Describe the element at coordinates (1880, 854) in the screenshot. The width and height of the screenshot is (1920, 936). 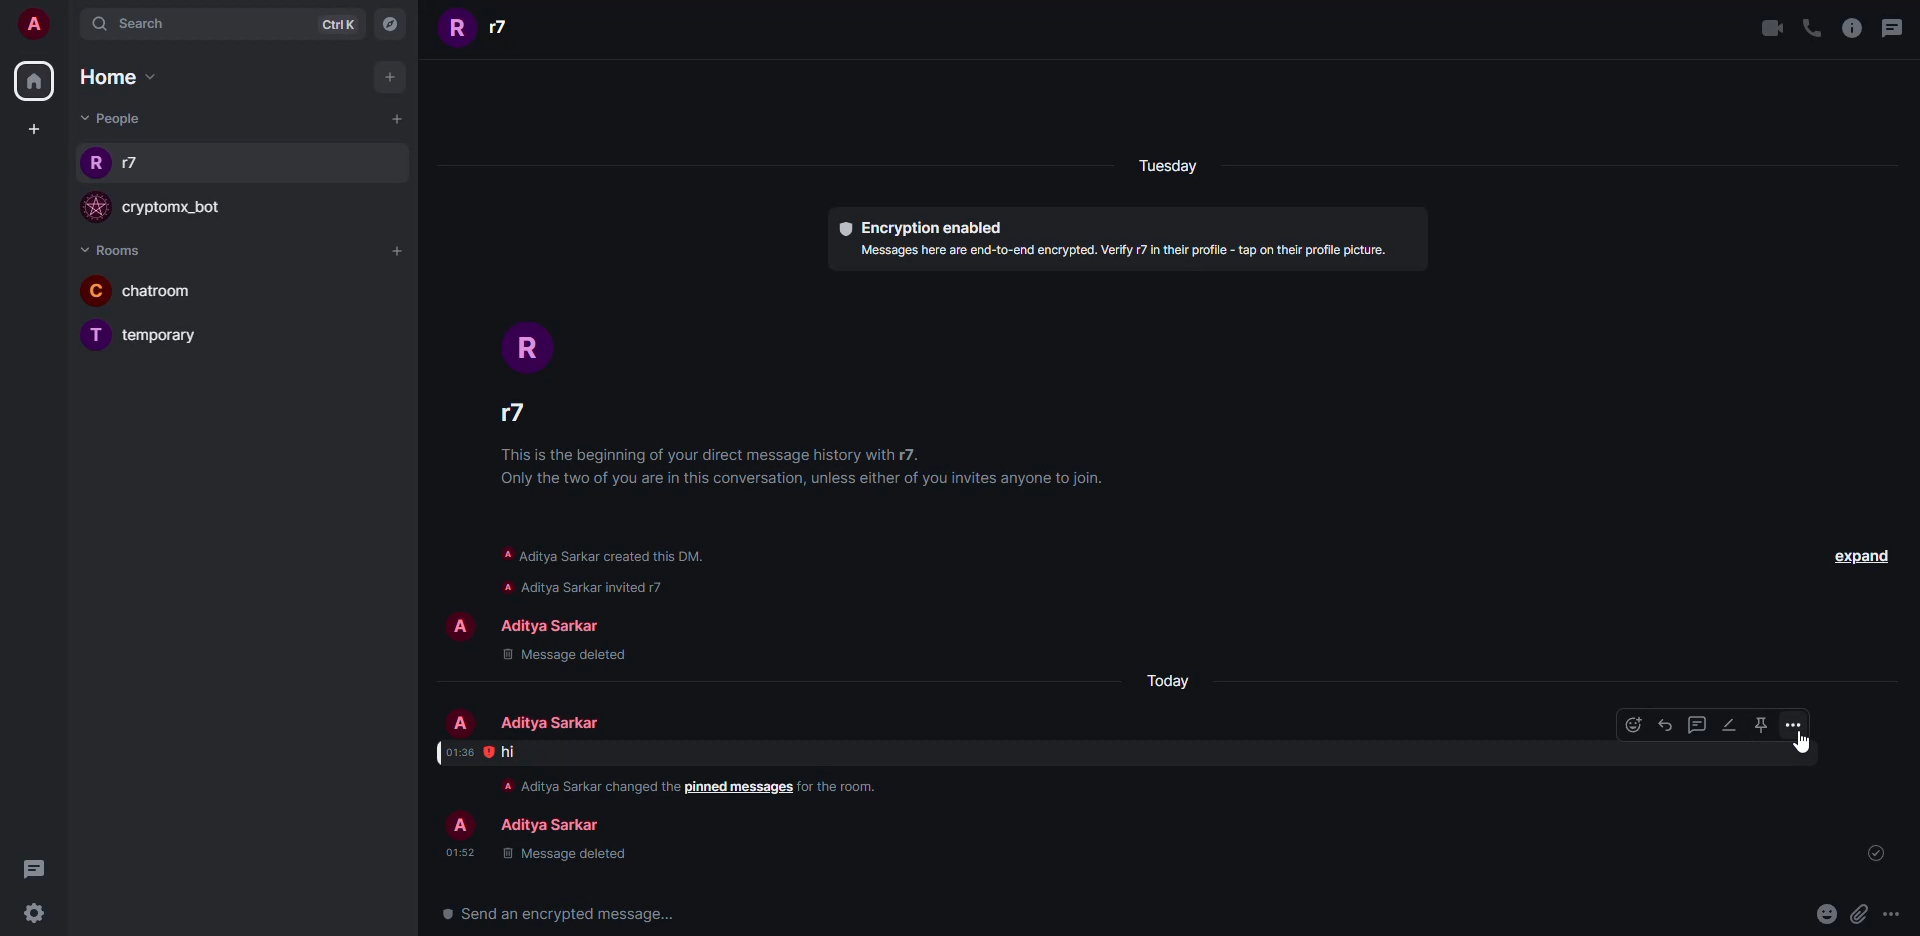
I see `sent` at that location.